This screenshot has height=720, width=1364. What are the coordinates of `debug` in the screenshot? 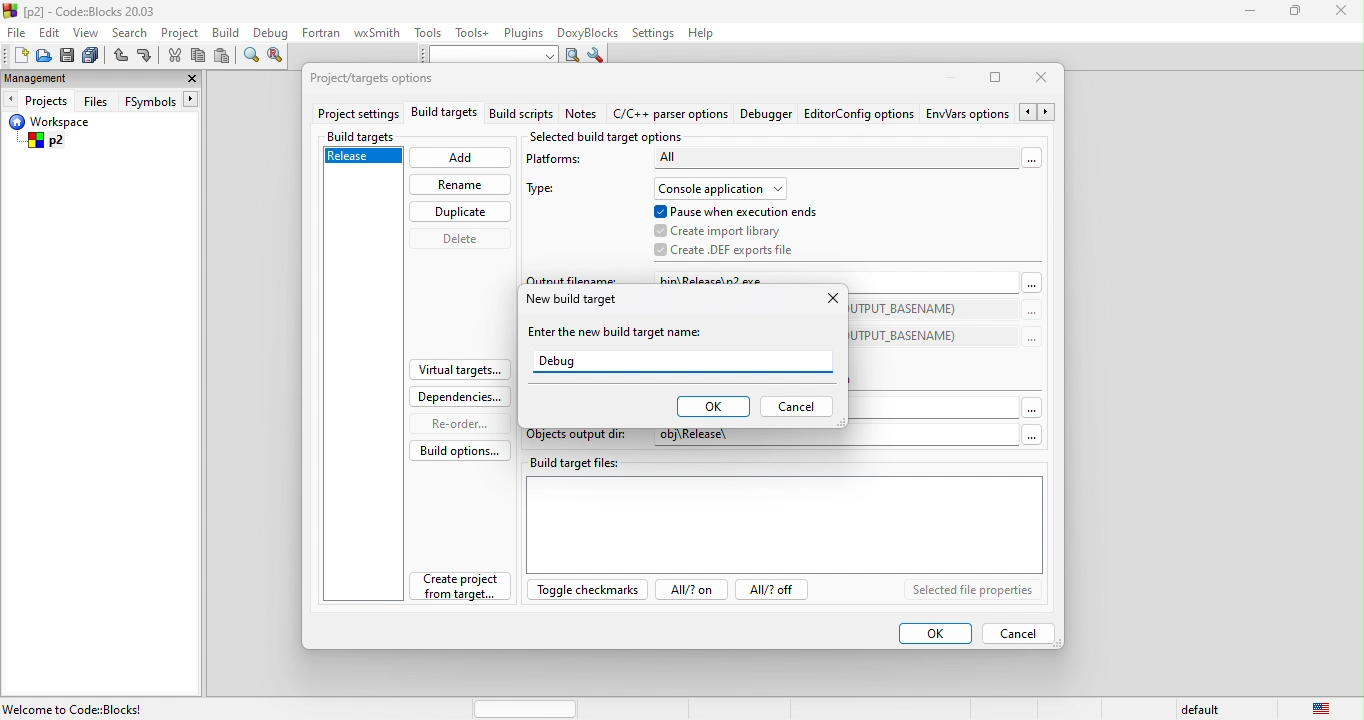 It's located at (272, 33).